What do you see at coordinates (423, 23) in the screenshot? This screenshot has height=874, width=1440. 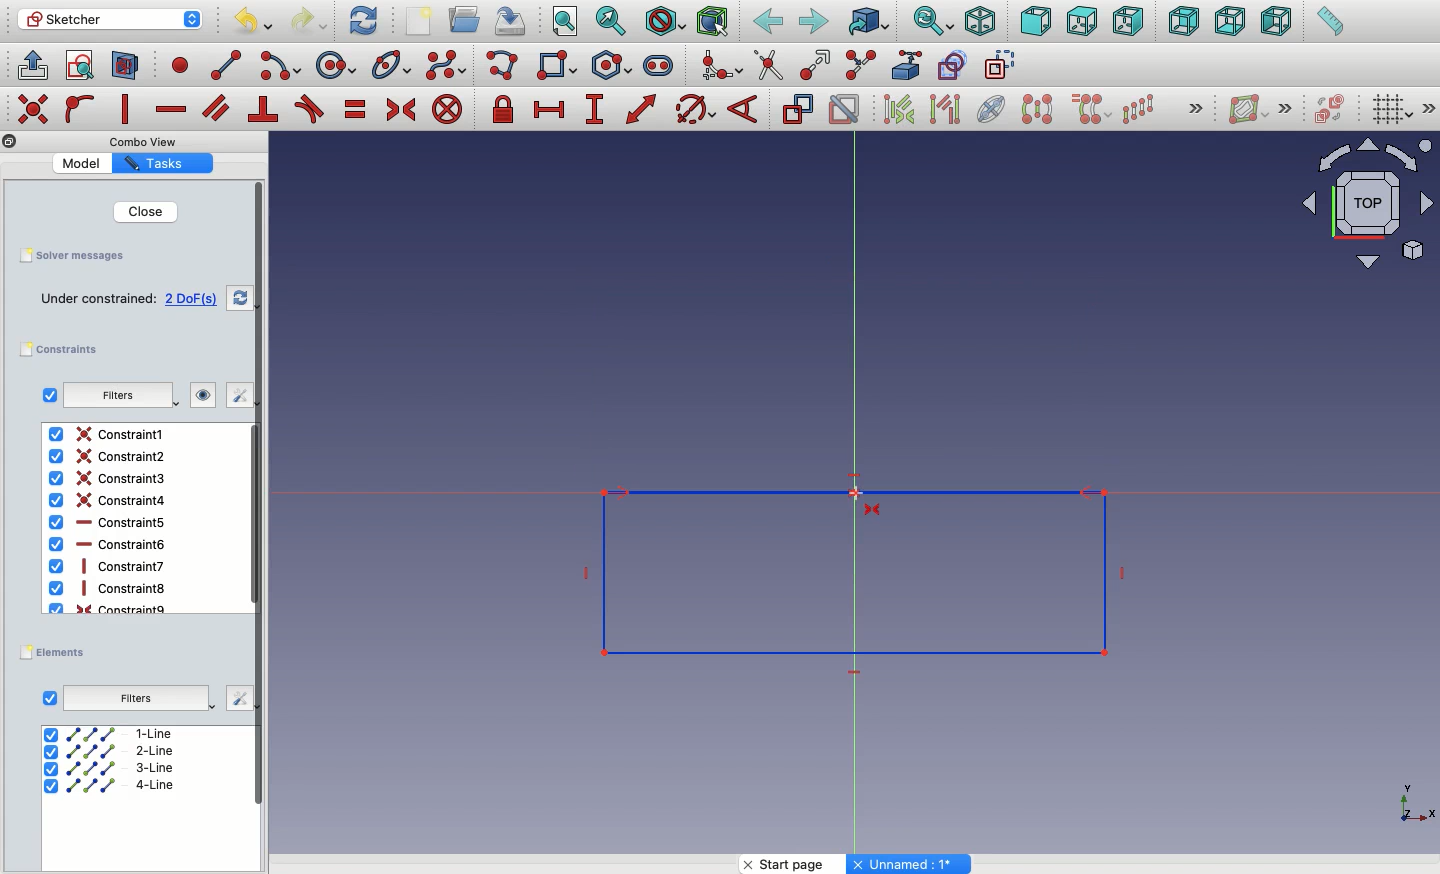 I see `New` at bounding box center [423, 23].